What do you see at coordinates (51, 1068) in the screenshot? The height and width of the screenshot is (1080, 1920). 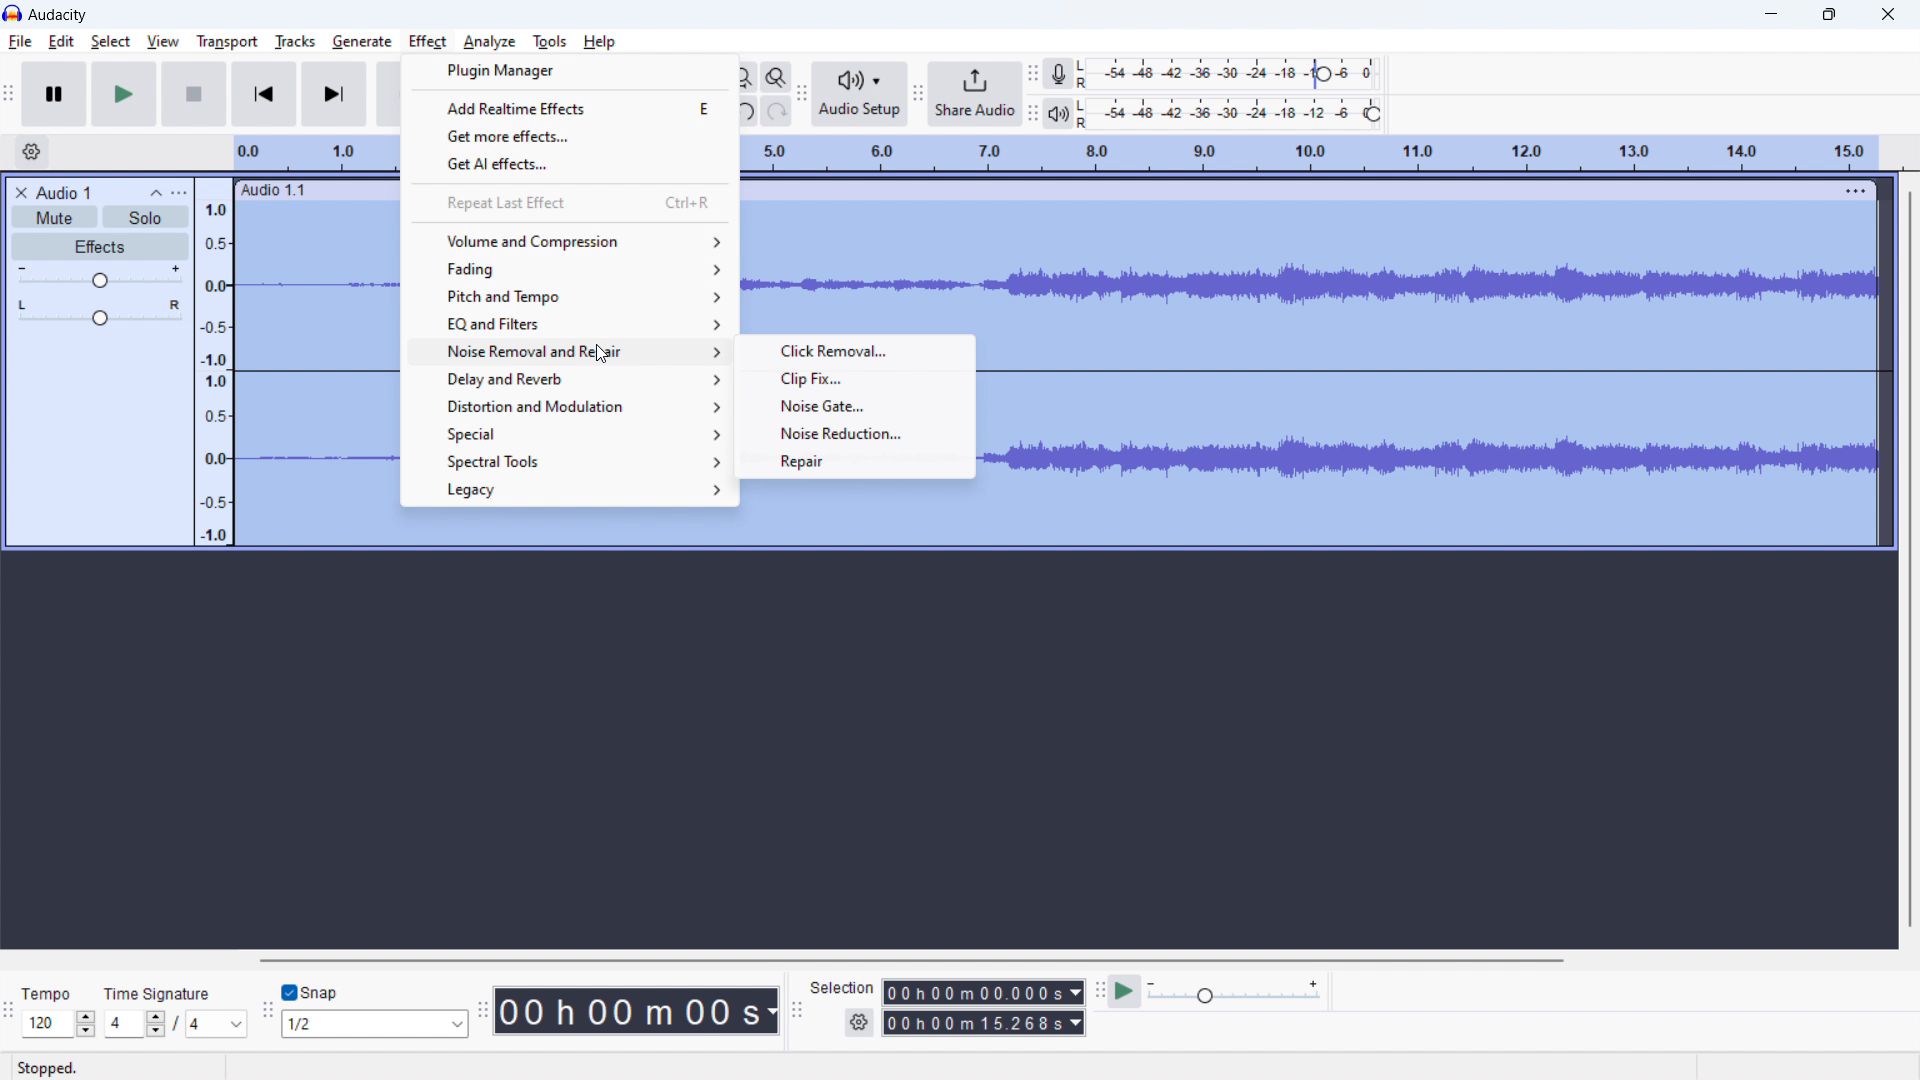 I see `Stopped ` at bounding box center [51, 1068].